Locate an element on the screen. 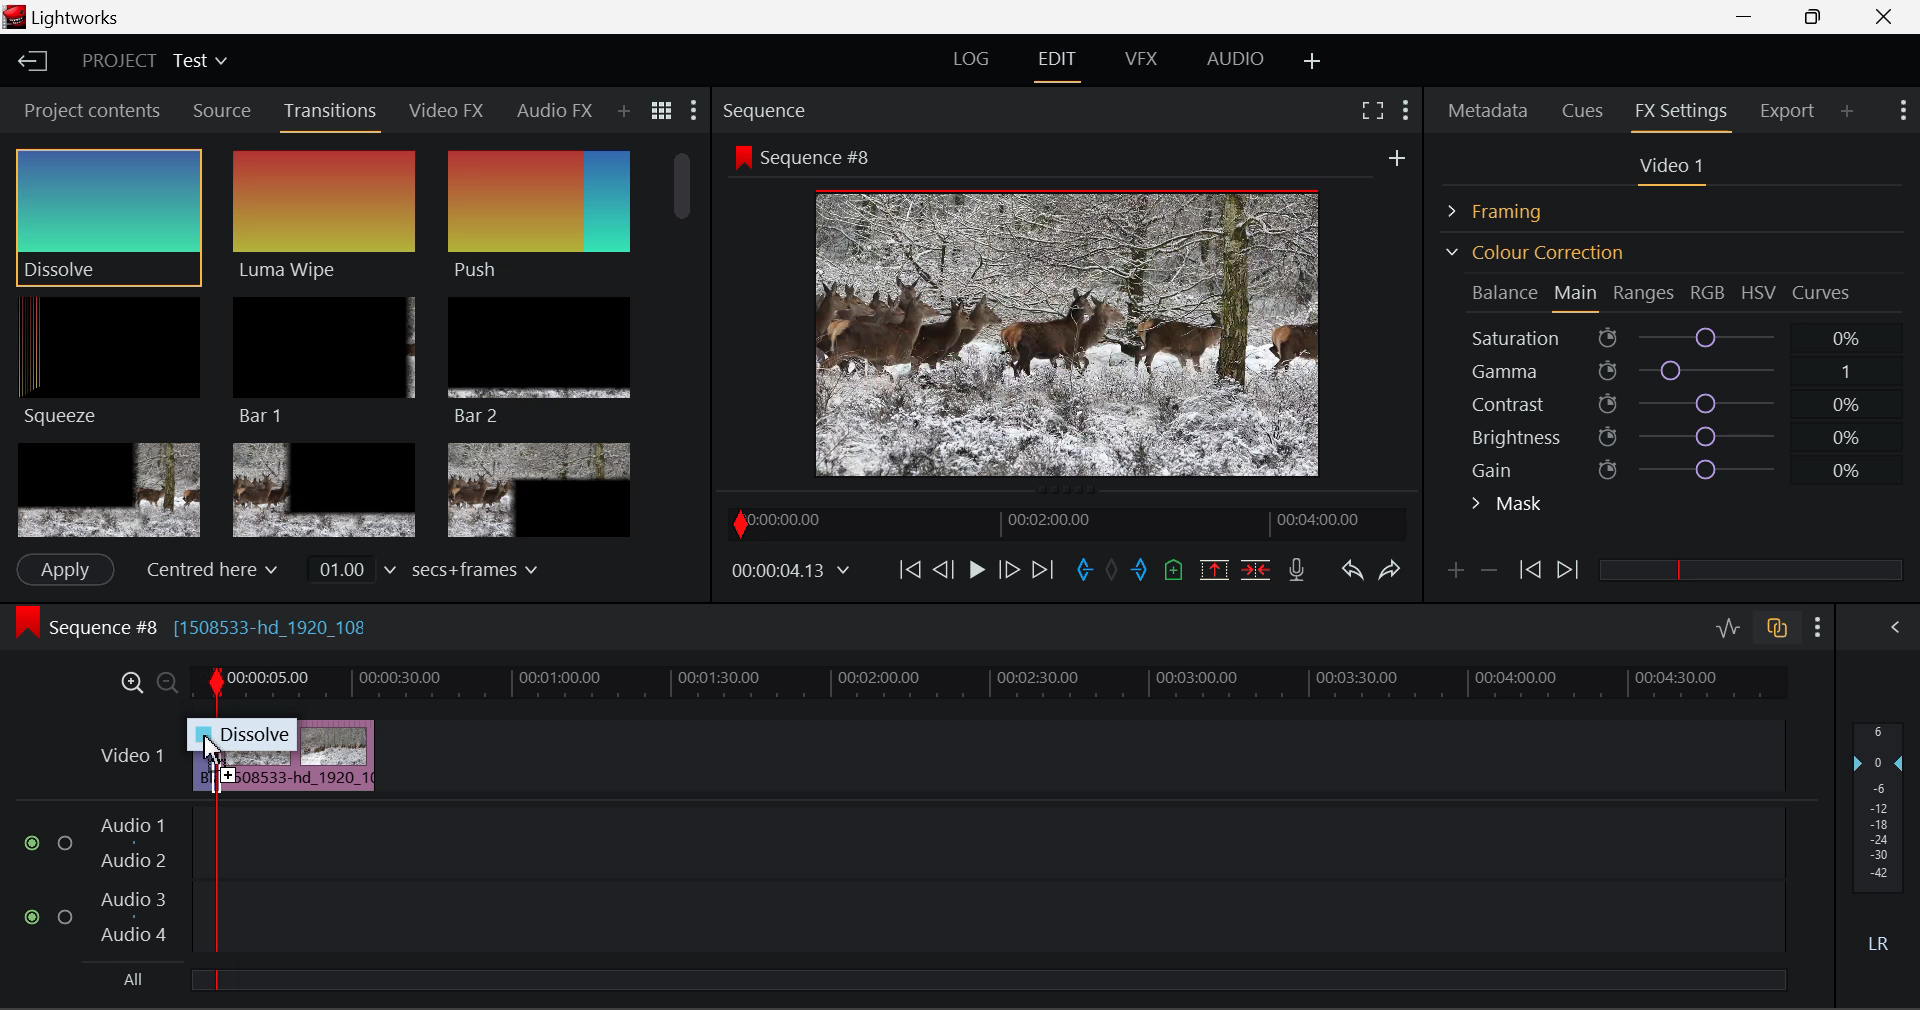  Clip 1 Segment is located at coordinates (203, 757).